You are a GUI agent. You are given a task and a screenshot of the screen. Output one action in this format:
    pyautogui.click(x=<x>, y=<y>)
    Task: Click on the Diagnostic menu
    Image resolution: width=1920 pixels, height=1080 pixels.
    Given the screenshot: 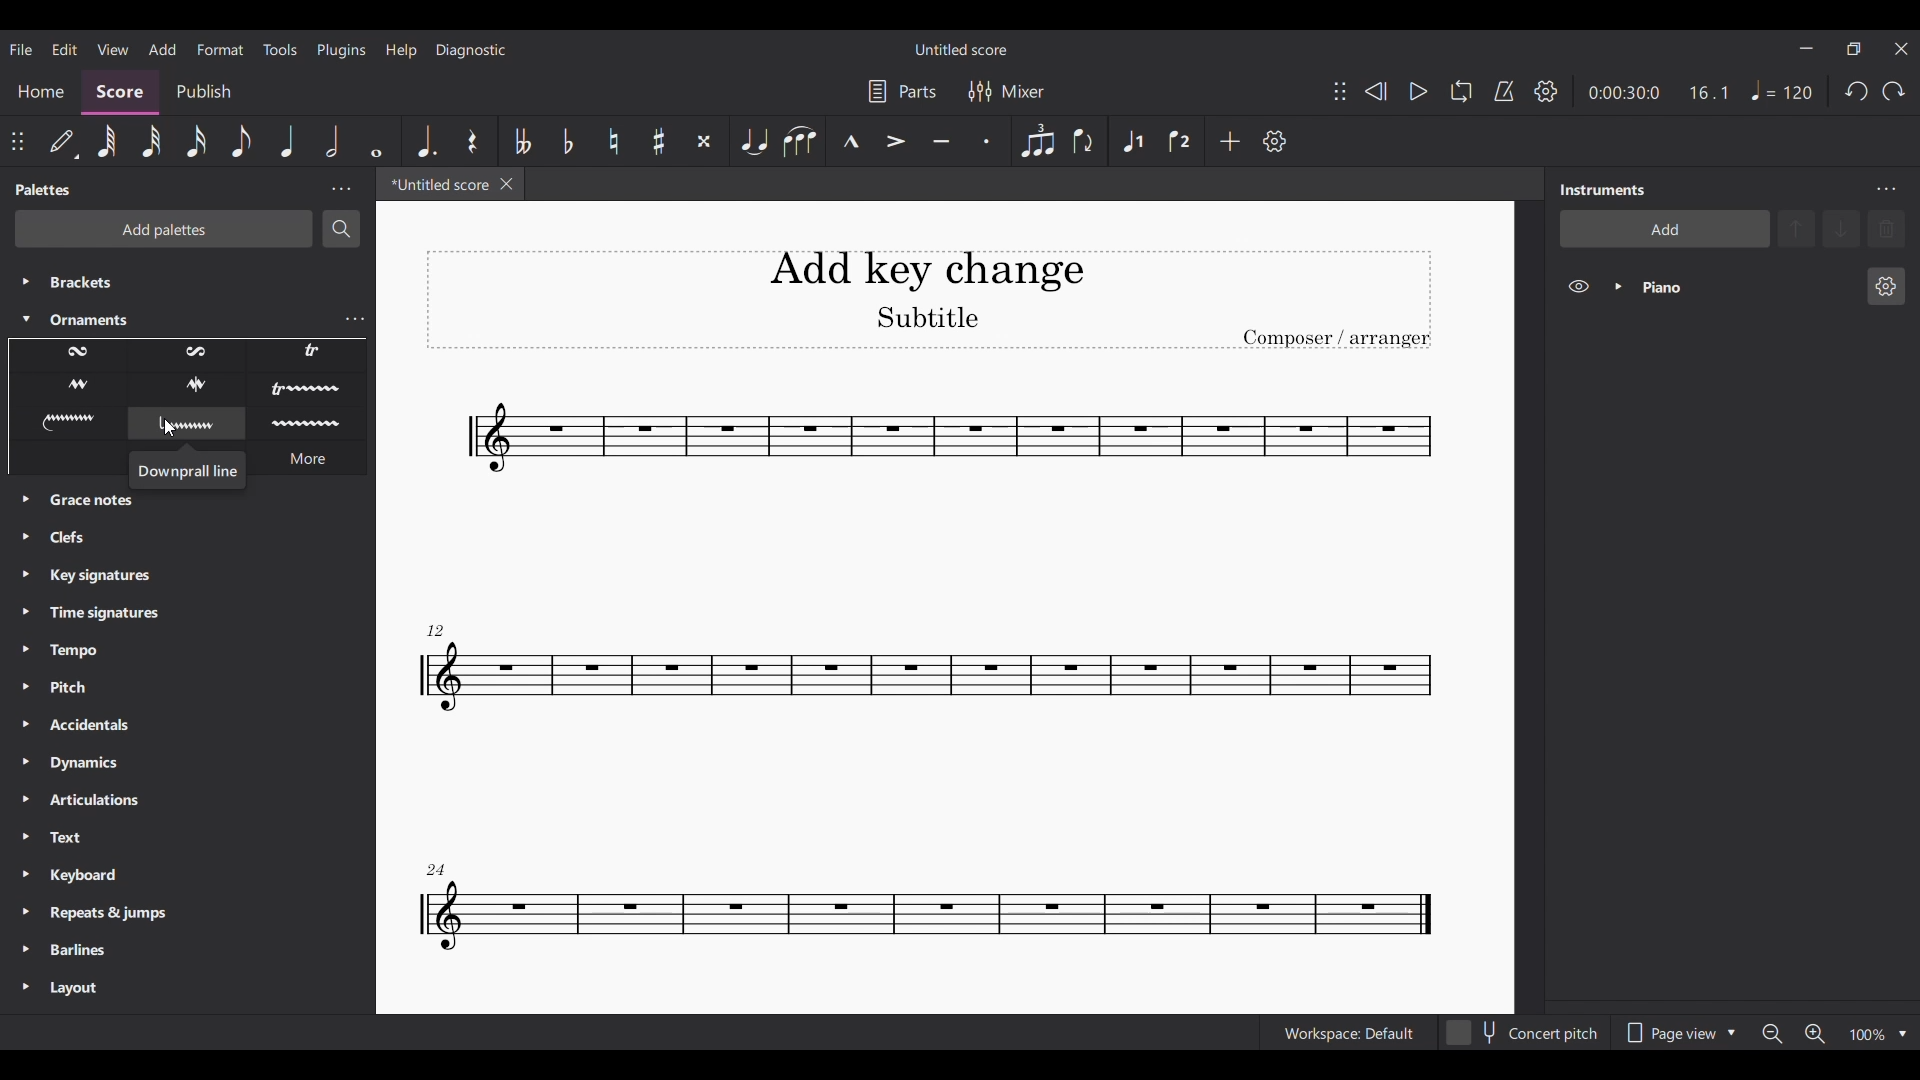 What is the action you would take?
    pyautogui.click(x=471, y=50)
    